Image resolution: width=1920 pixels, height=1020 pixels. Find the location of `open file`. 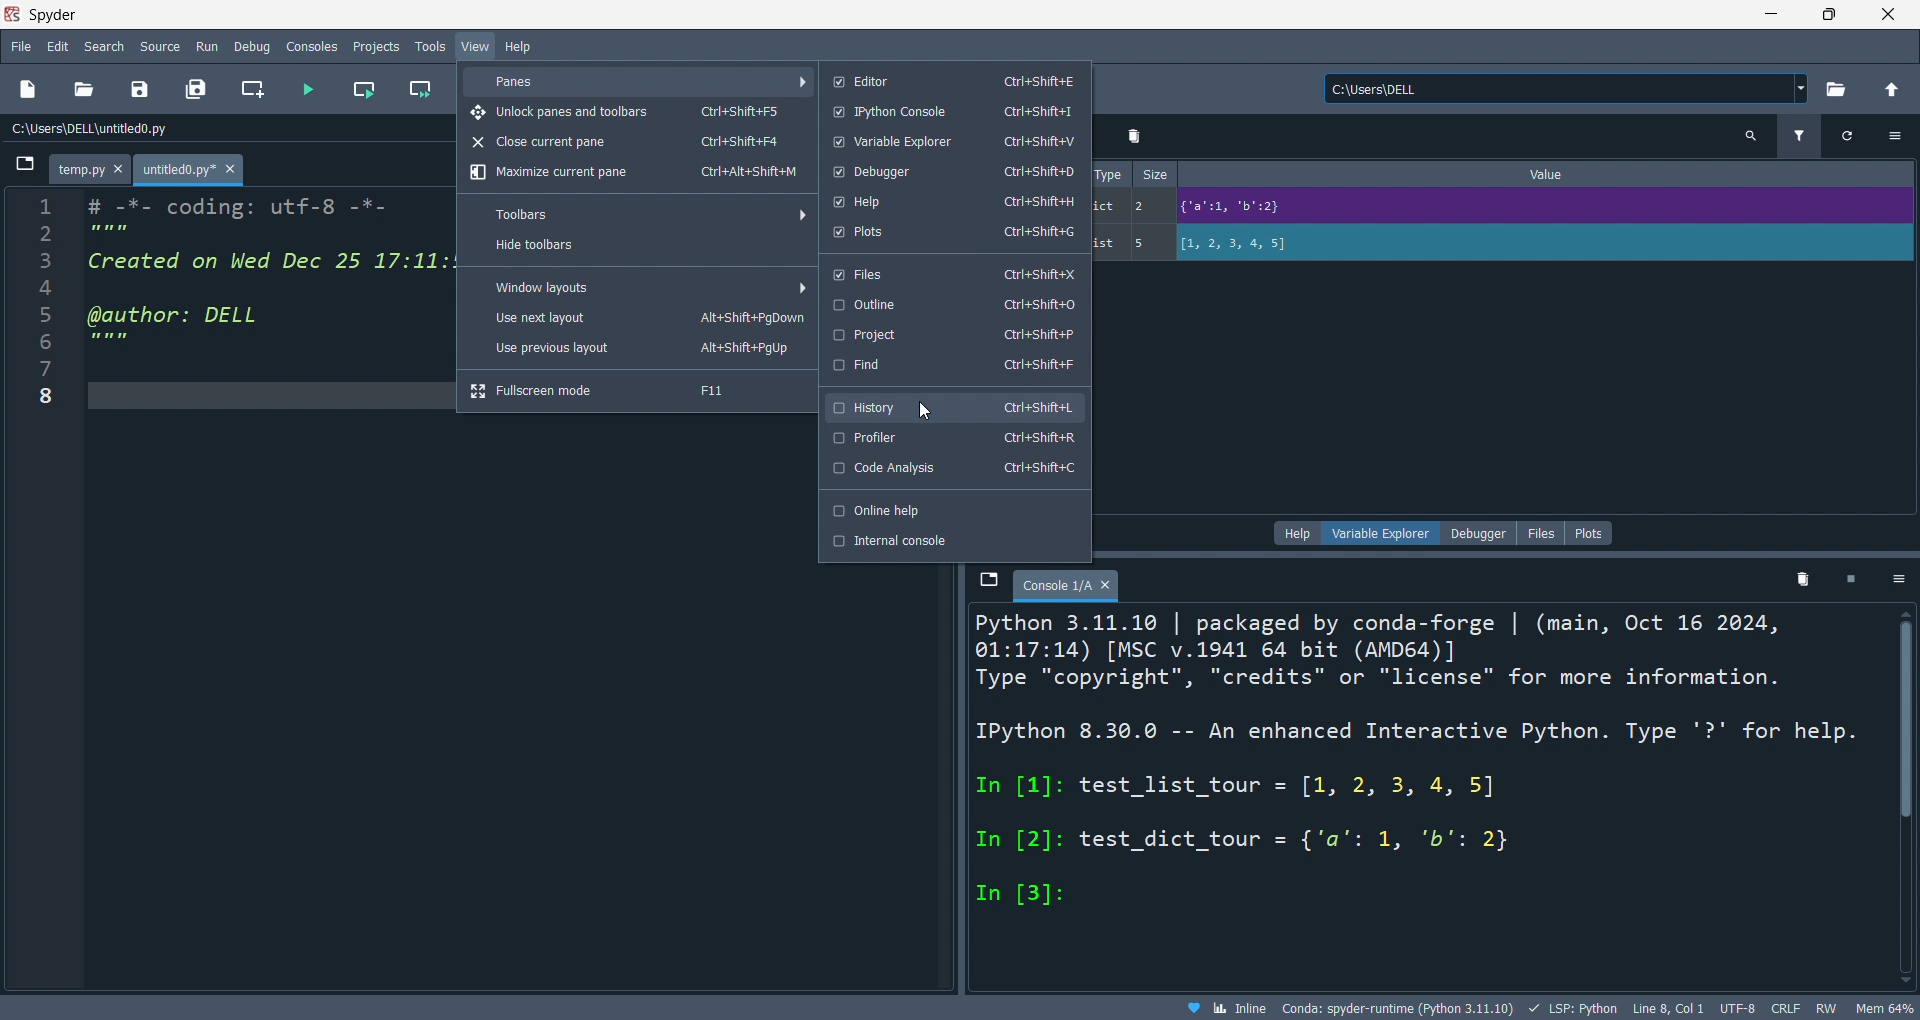

open file is located at coordinates (83, 90).